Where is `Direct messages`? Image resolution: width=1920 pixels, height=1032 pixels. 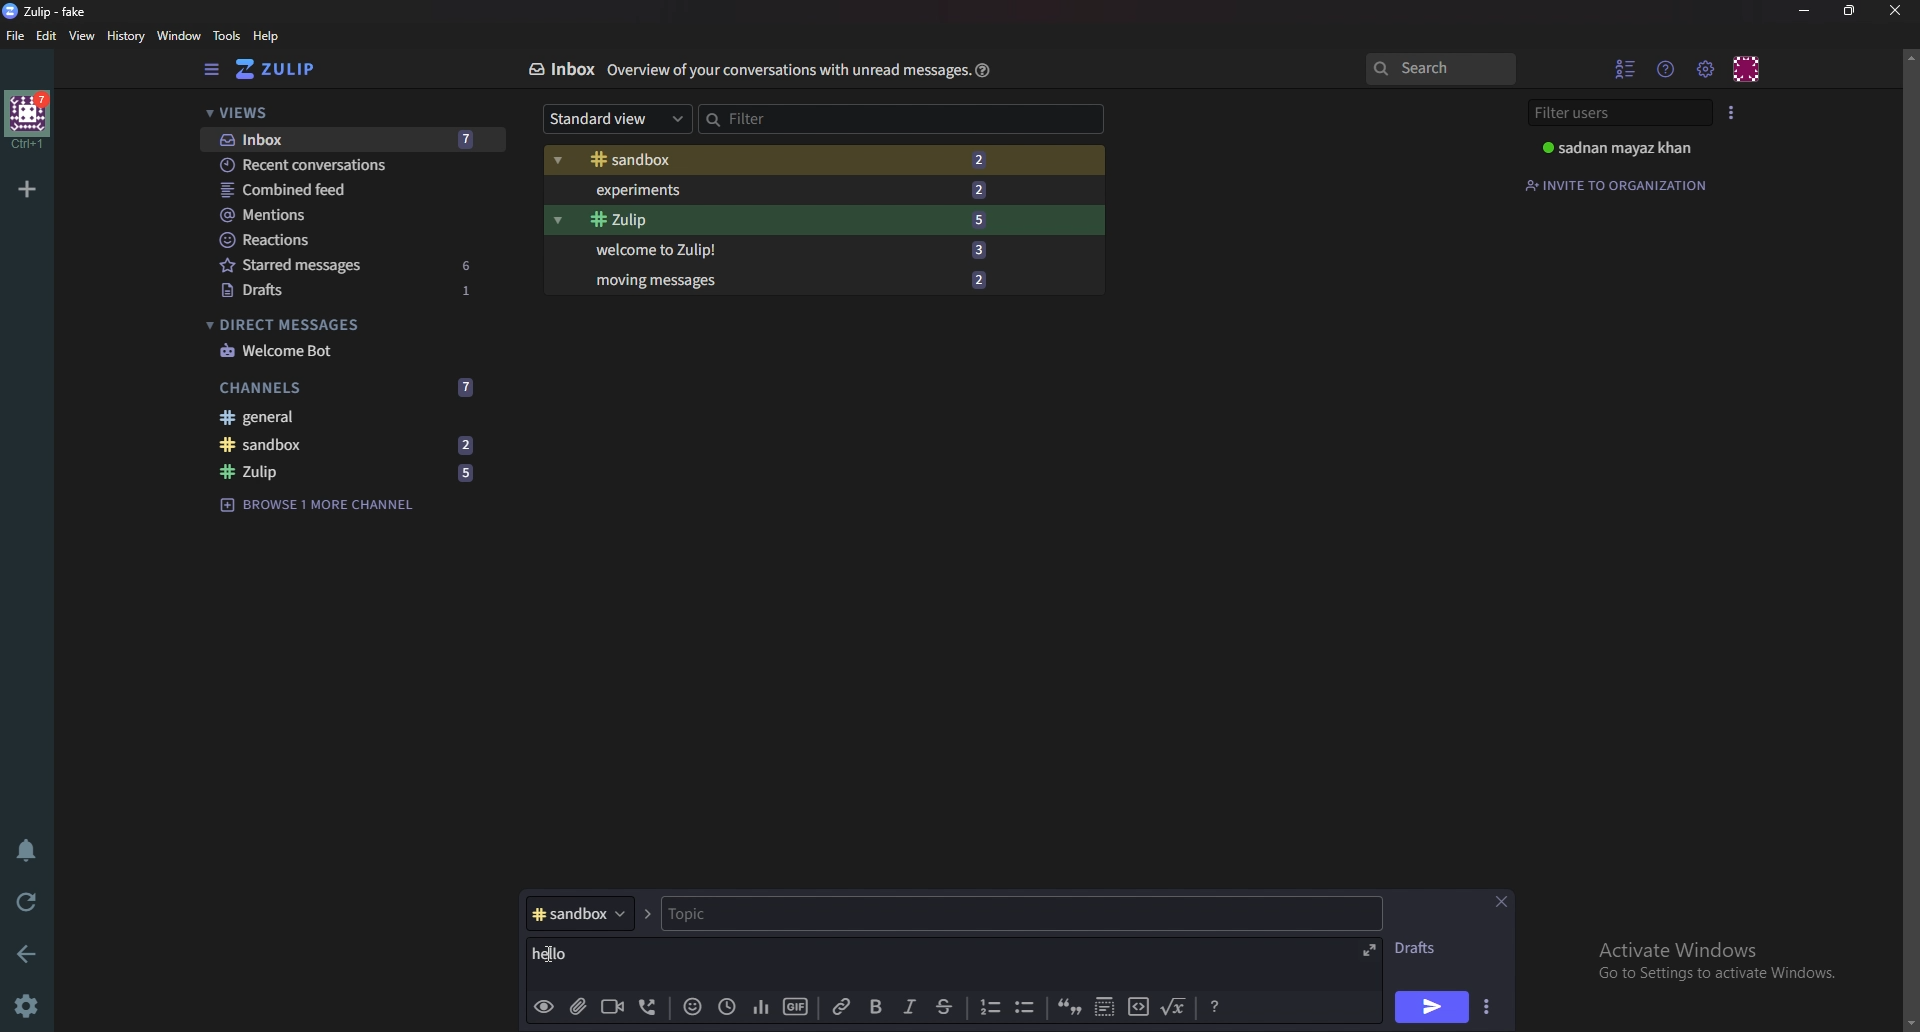 Direct messages is located at coordinates (342, 323).